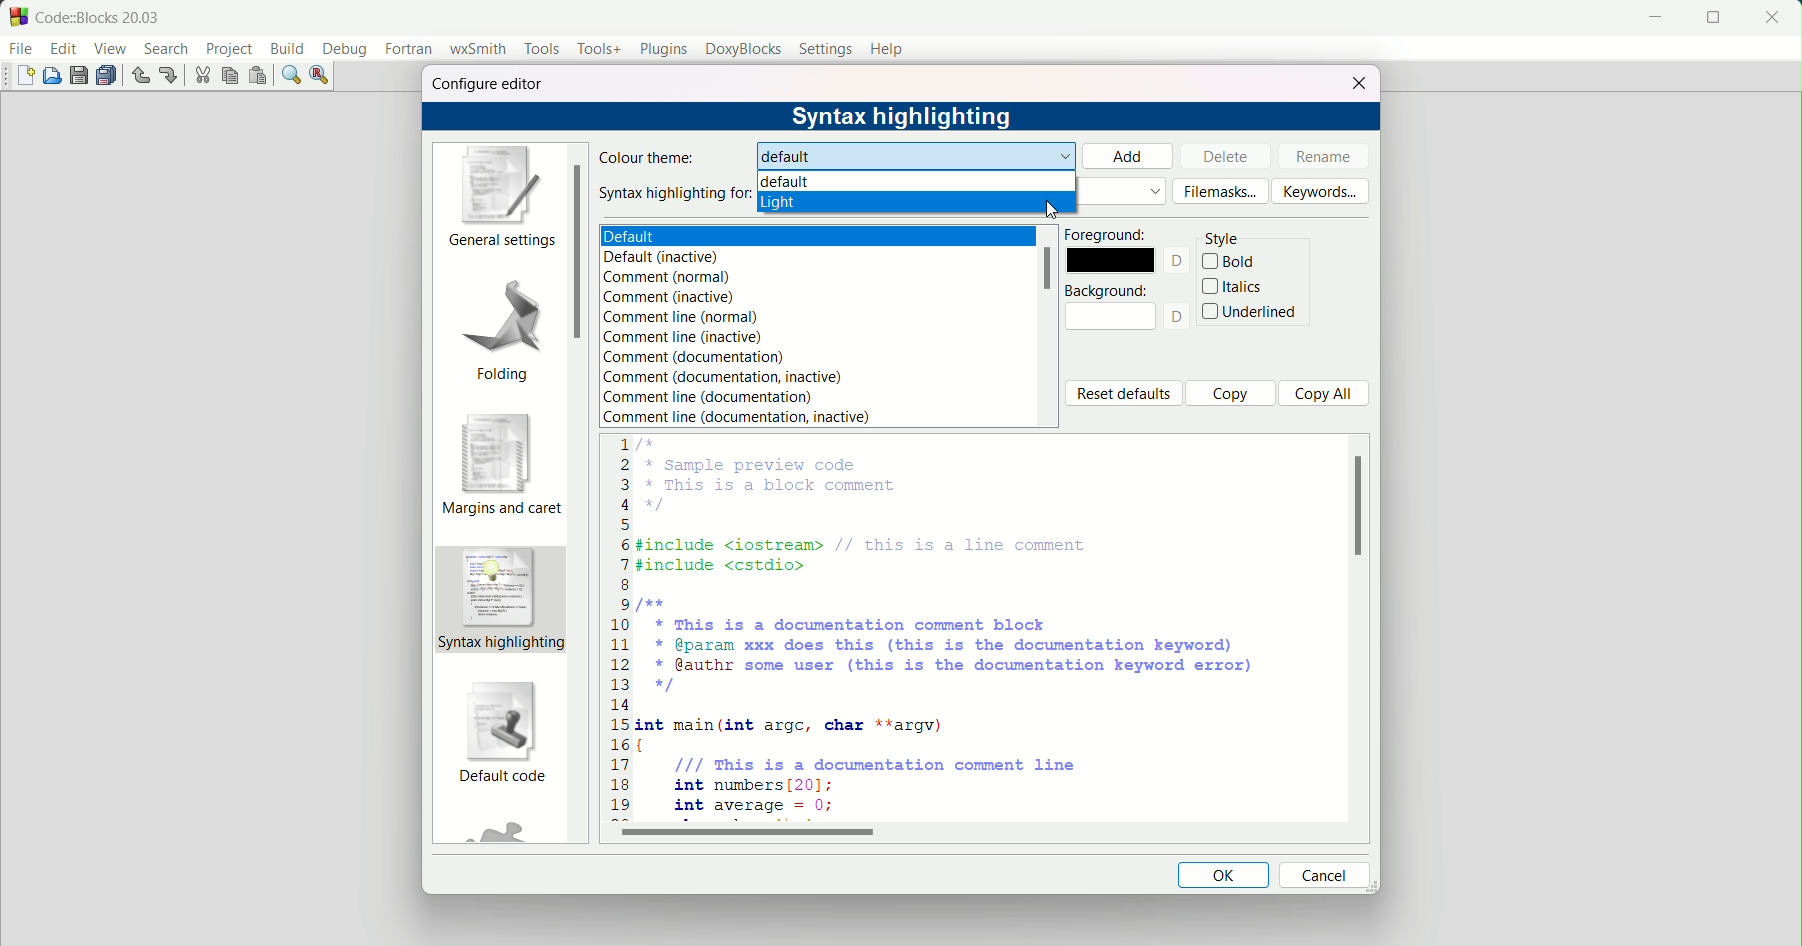  Describe the element at coordinates (22, 50) in the screenshot. I see `file` at that location.